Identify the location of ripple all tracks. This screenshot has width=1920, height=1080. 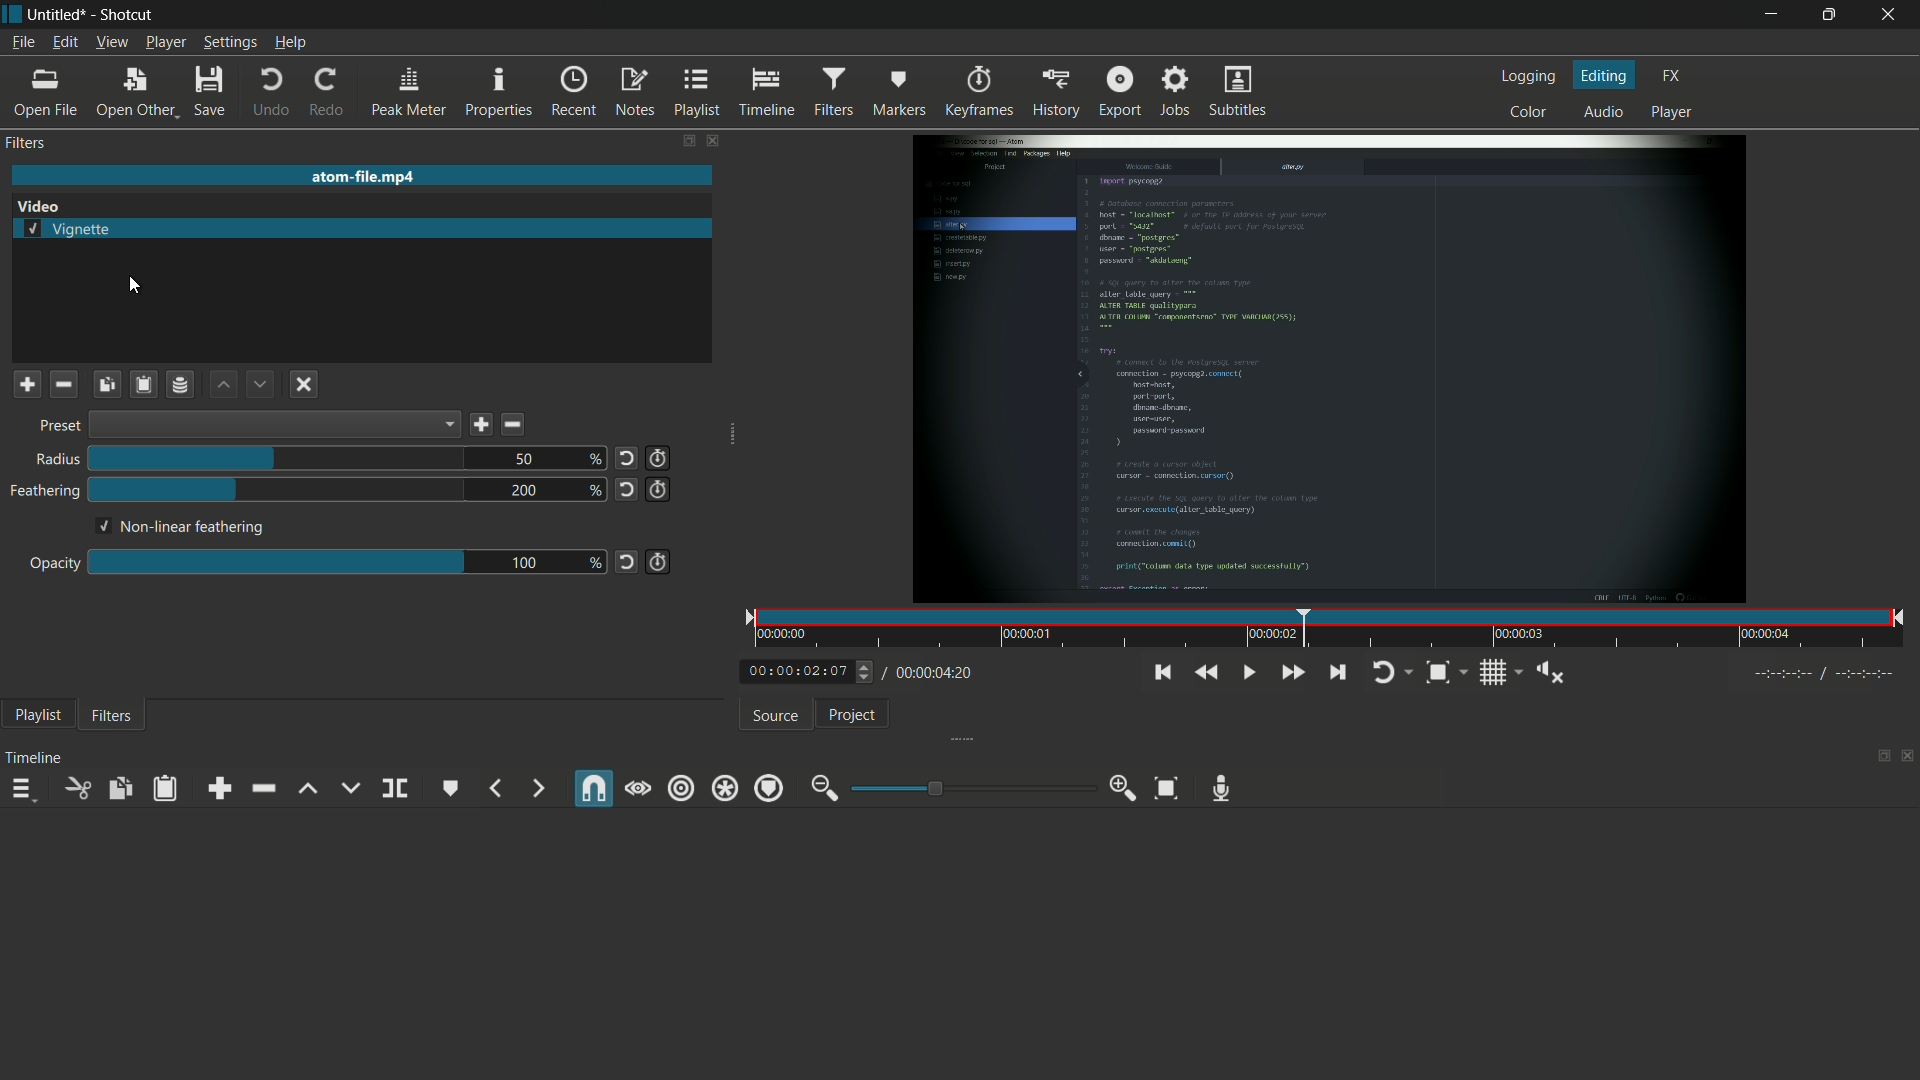
(723, 790).